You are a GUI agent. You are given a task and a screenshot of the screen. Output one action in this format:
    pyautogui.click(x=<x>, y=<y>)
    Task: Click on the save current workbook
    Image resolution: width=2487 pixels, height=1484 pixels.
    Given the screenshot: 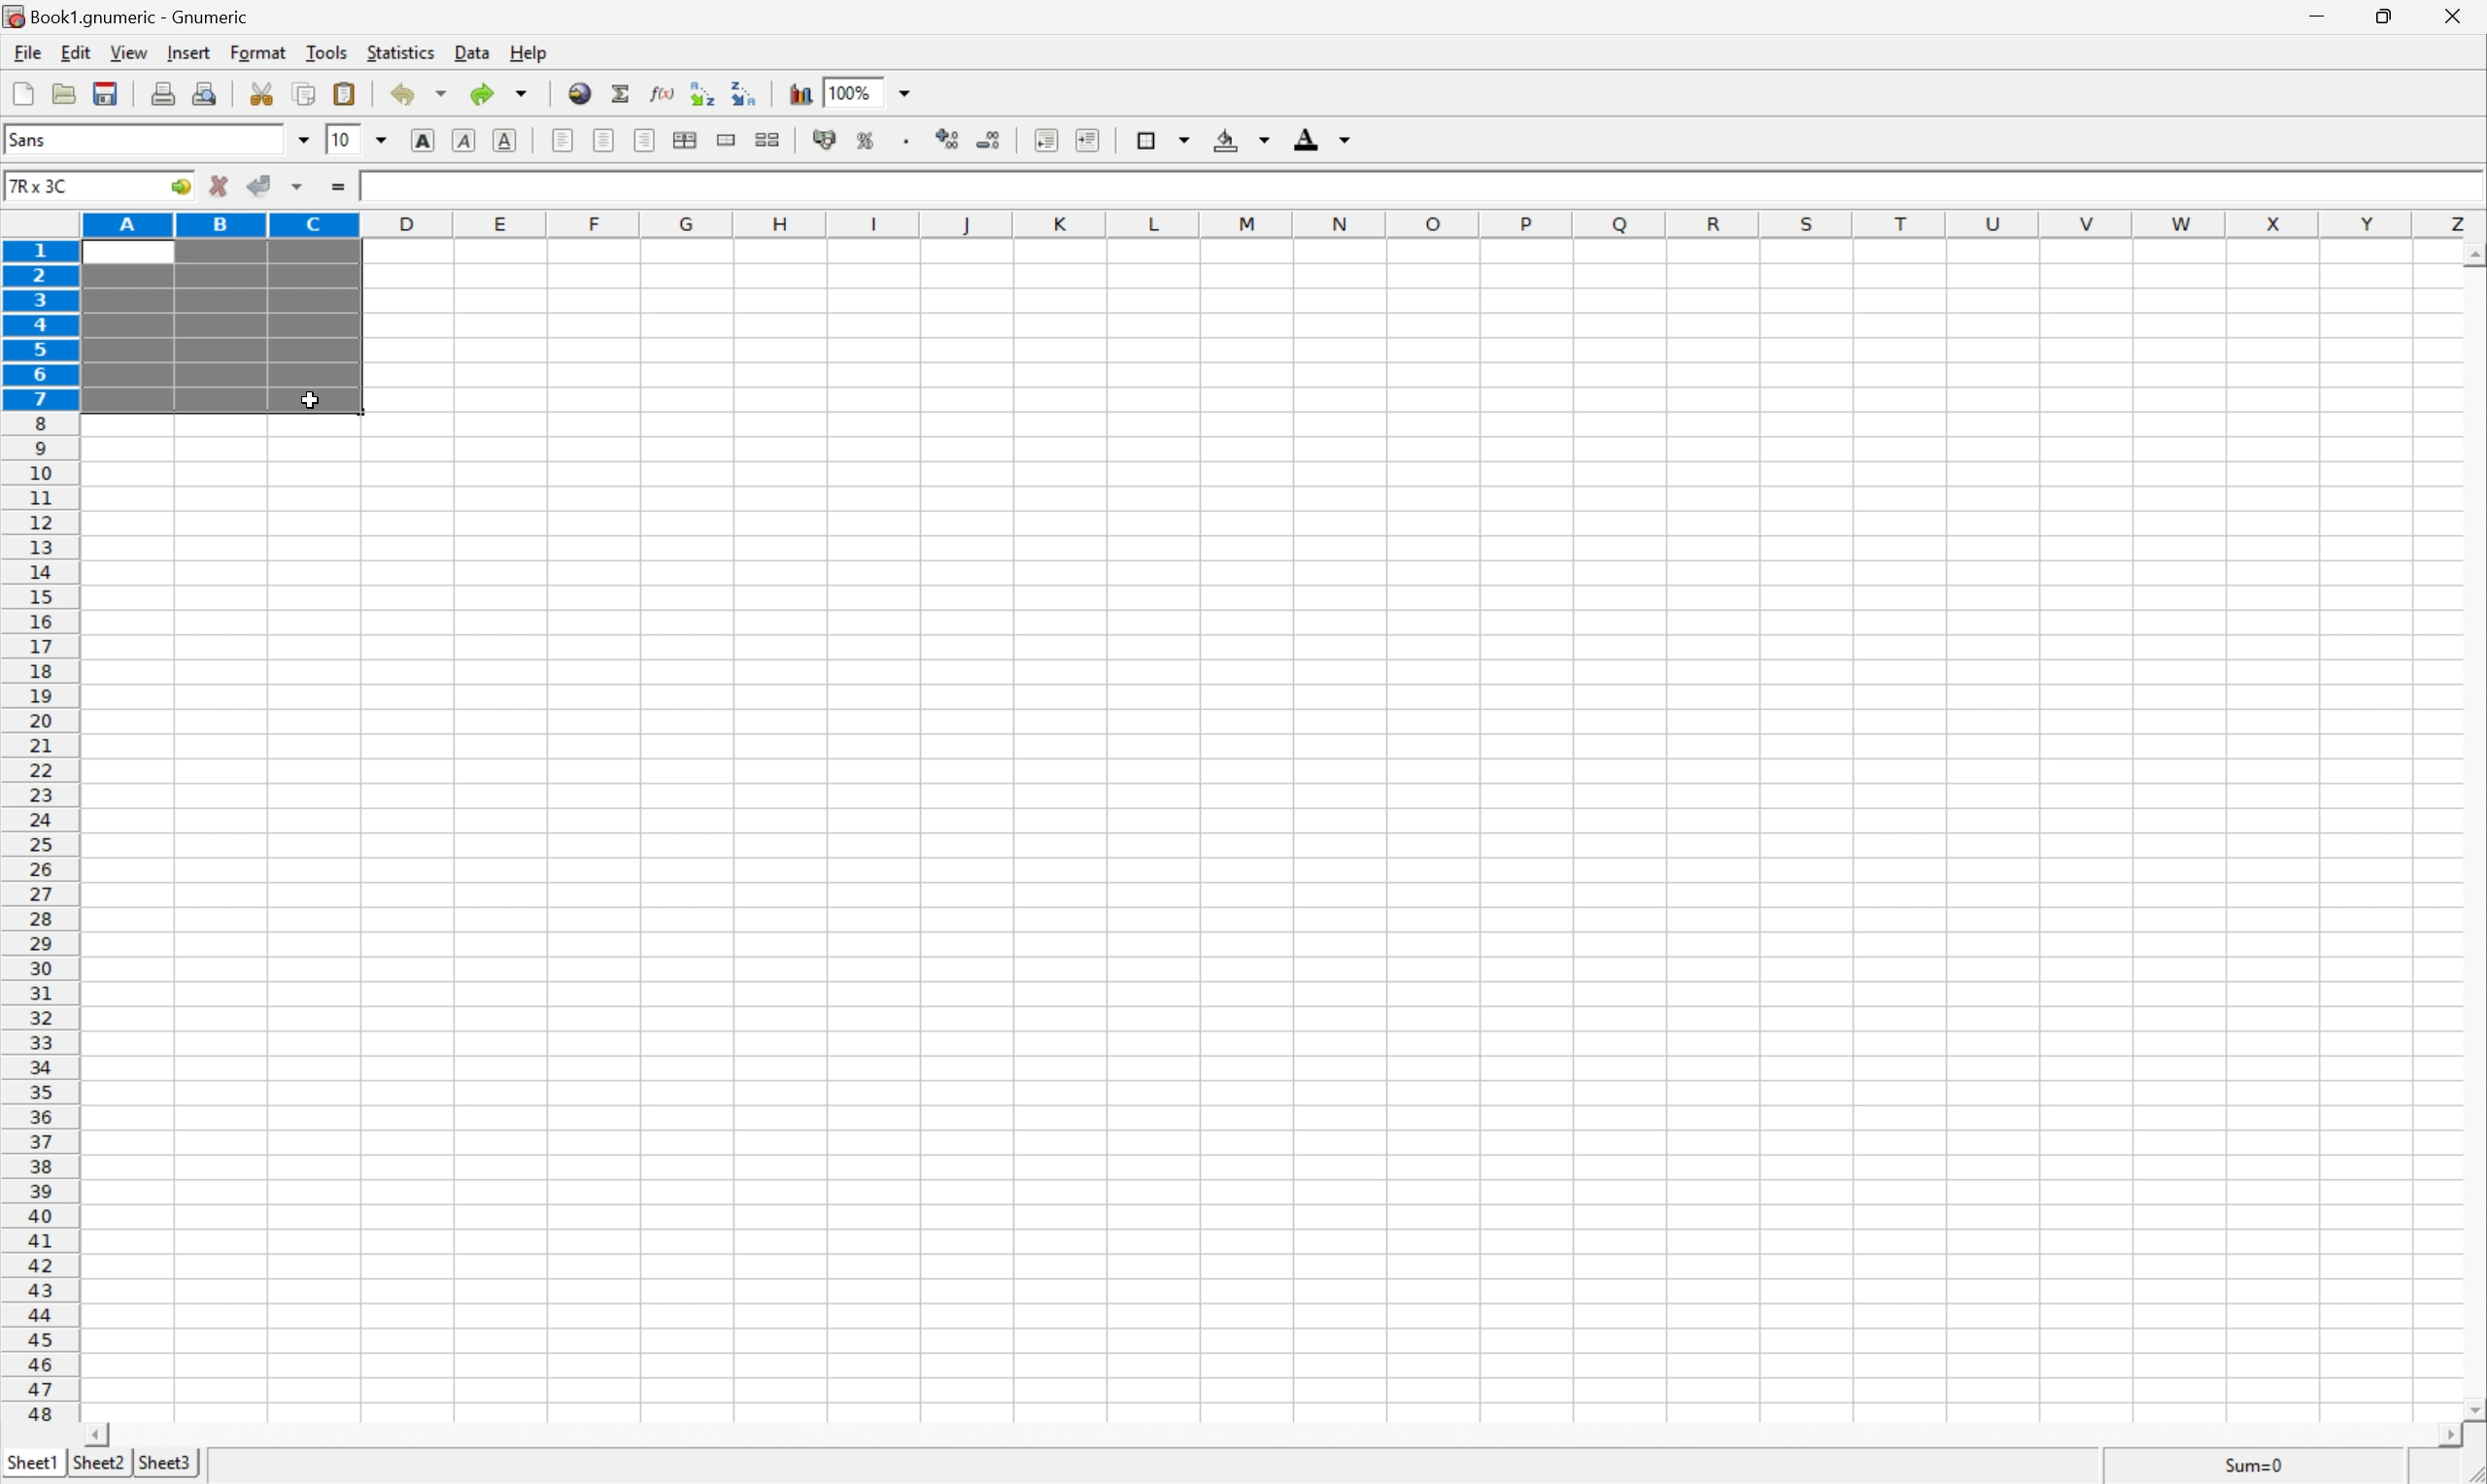 What is the action you would take?
    pyautogui.click(x=109, y=90)
    